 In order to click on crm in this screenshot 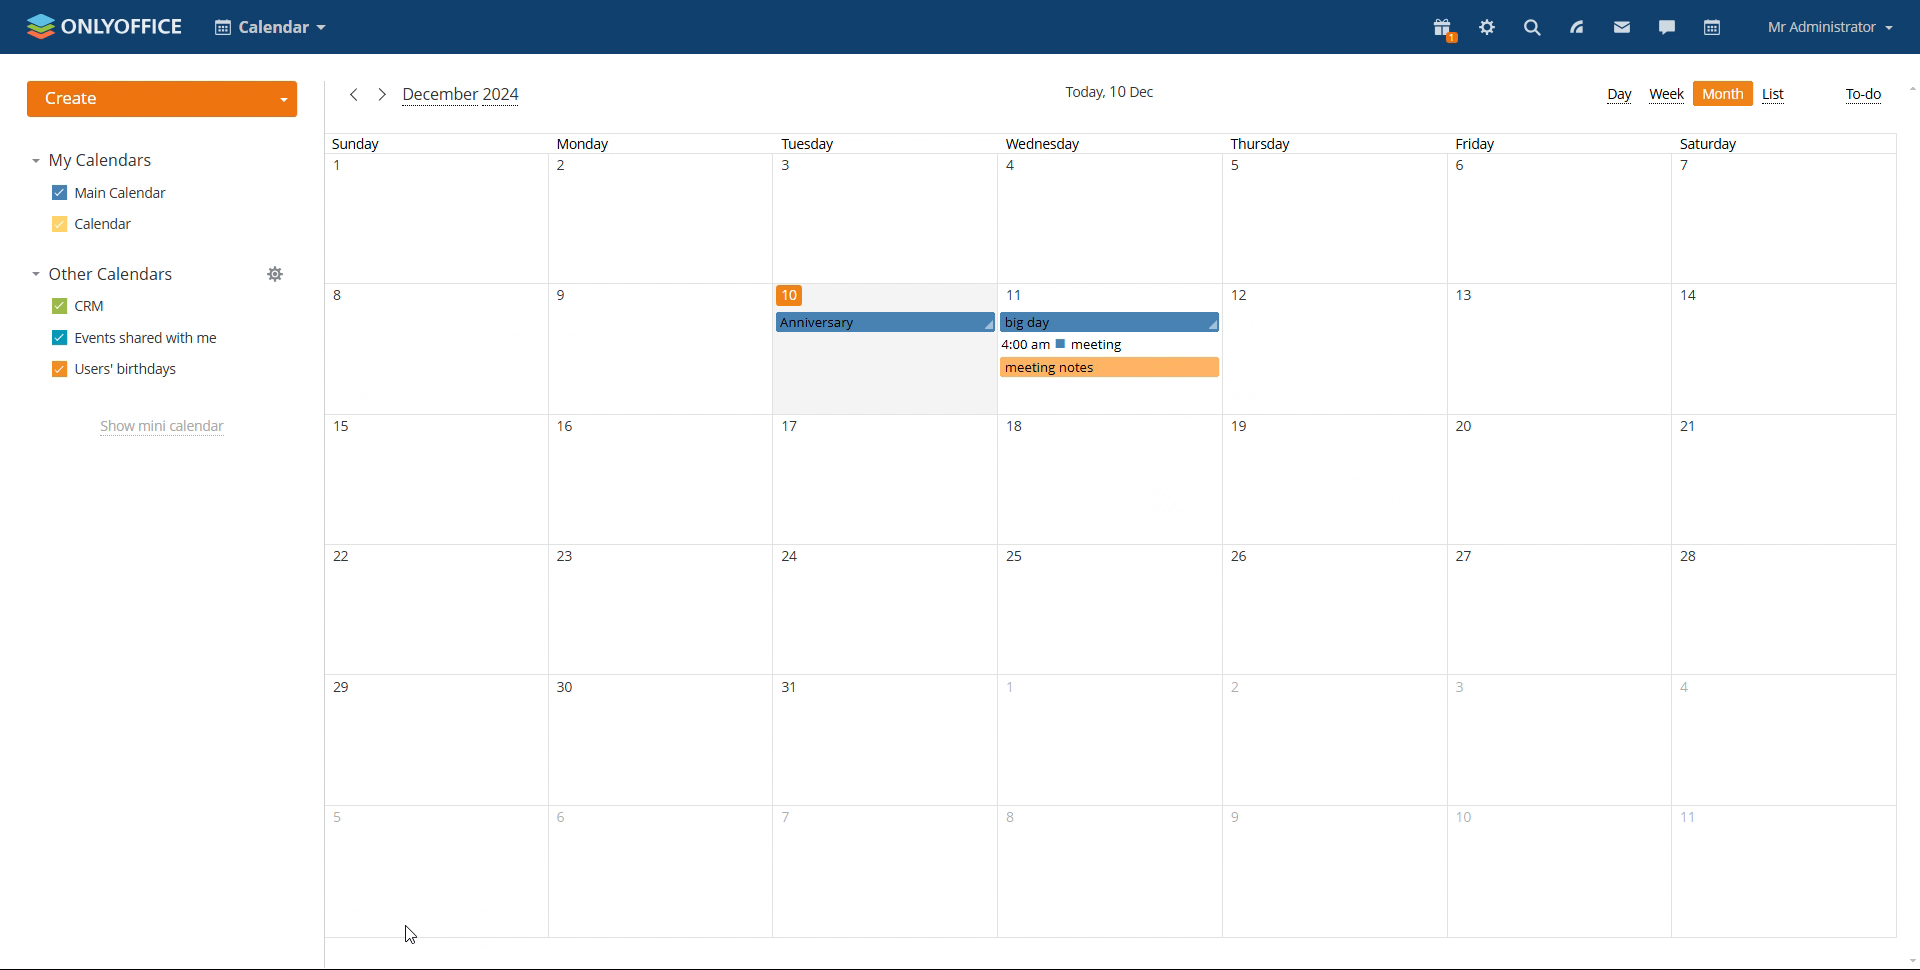, I will do `click(79, 306)`.